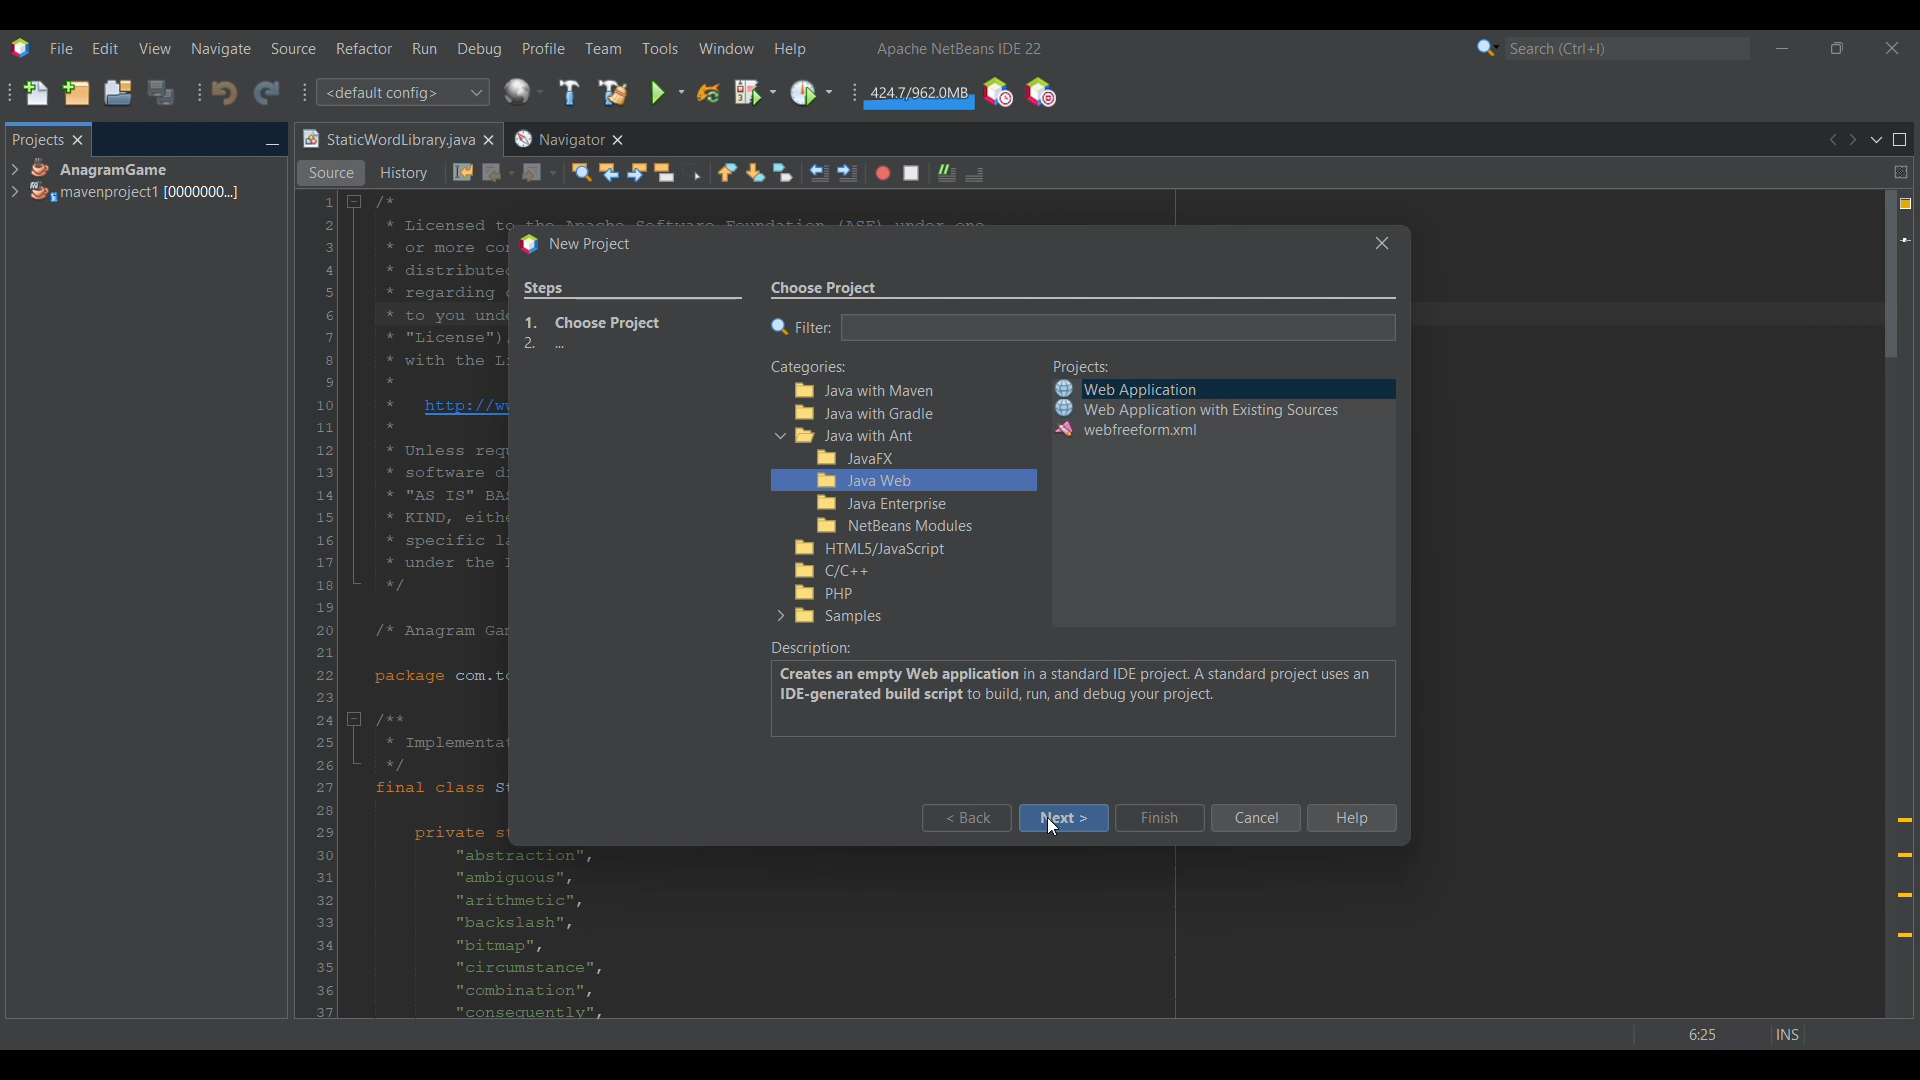  I want to click on Debug main project options, so click(755, 91).